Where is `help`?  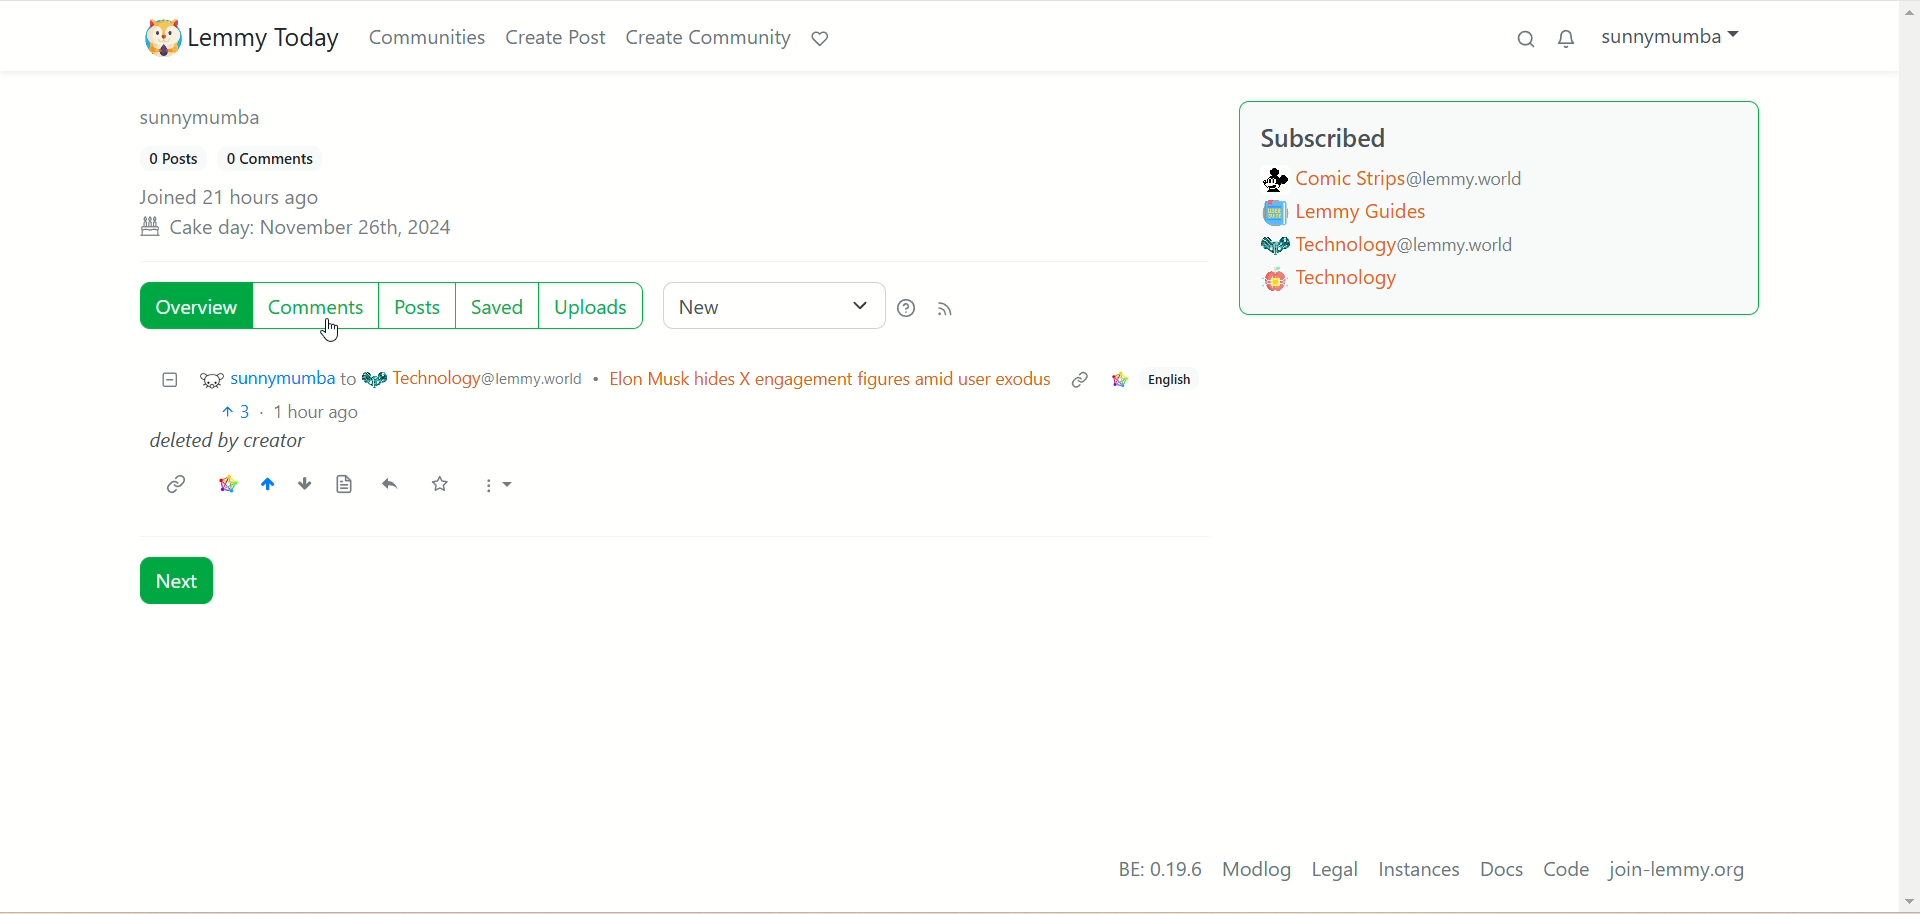 help is located at coordinates (905, 306).